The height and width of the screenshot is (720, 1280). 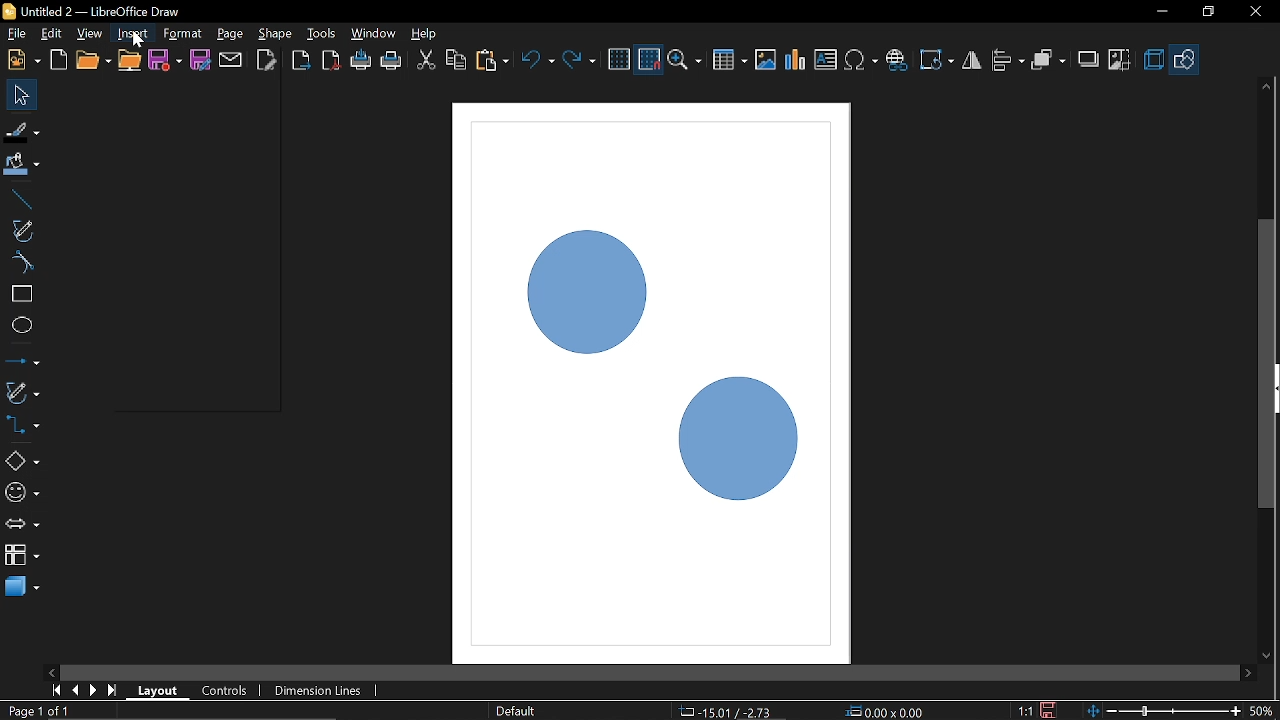 What do you see at coordinates (765, 59) in the screenshot?
I see `Image` at bounding box center [765, 59].